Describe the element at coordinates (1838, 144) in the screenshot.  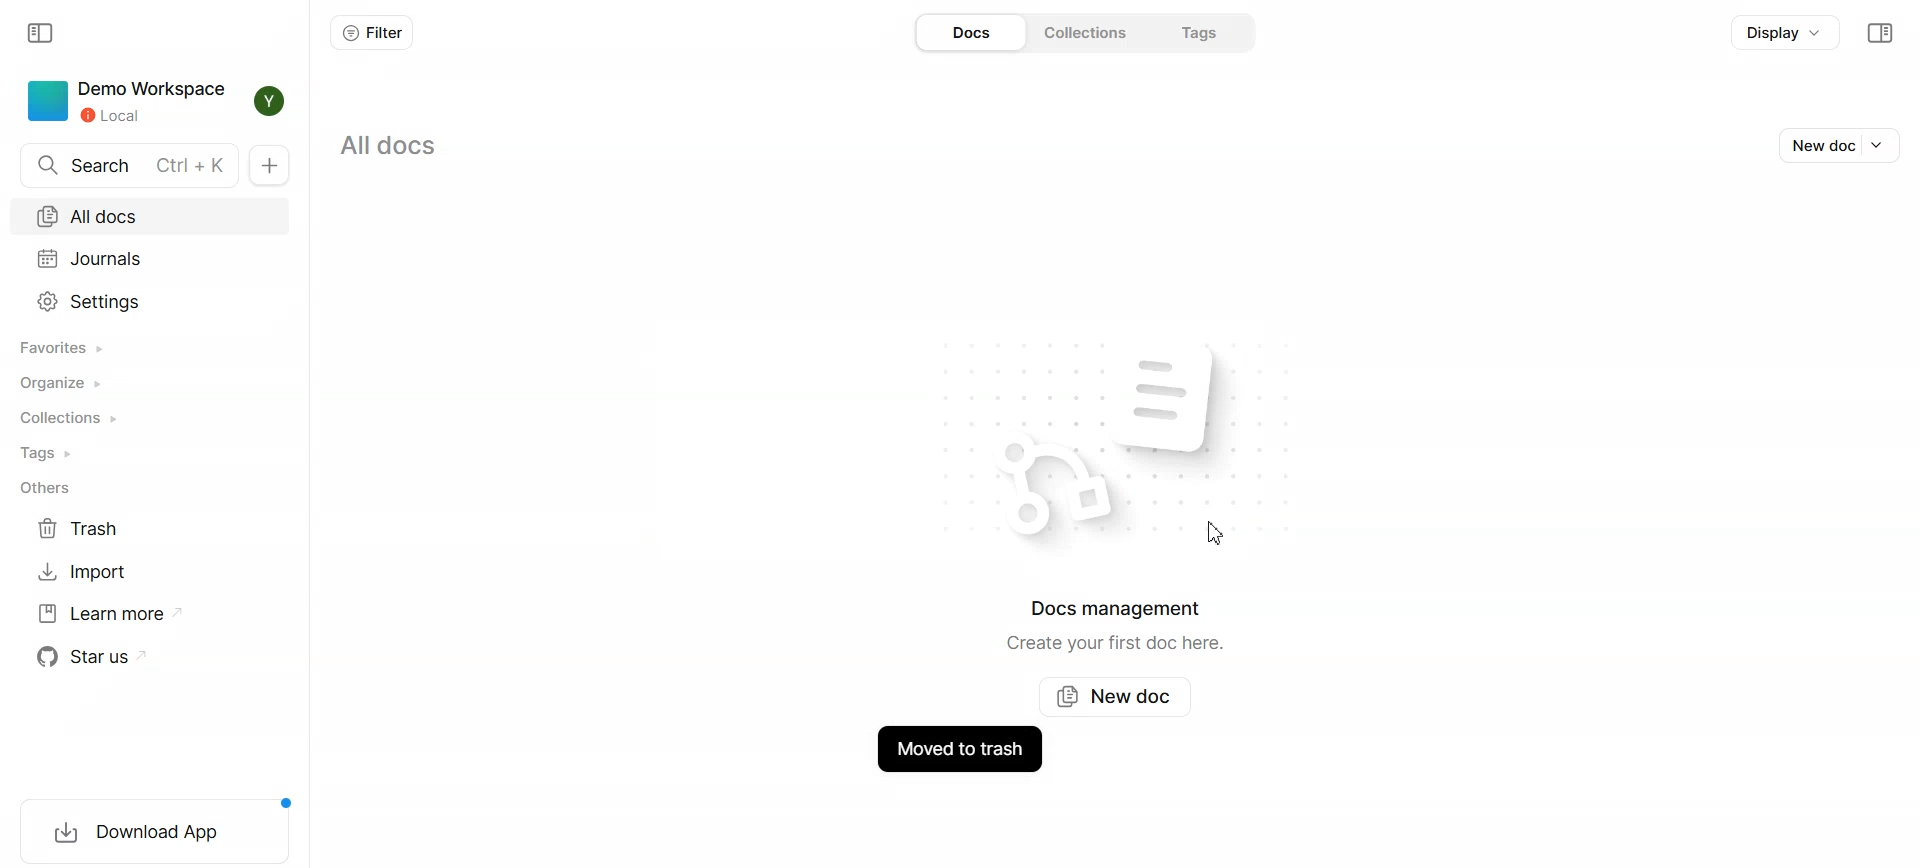
I see `New doc` at that location.